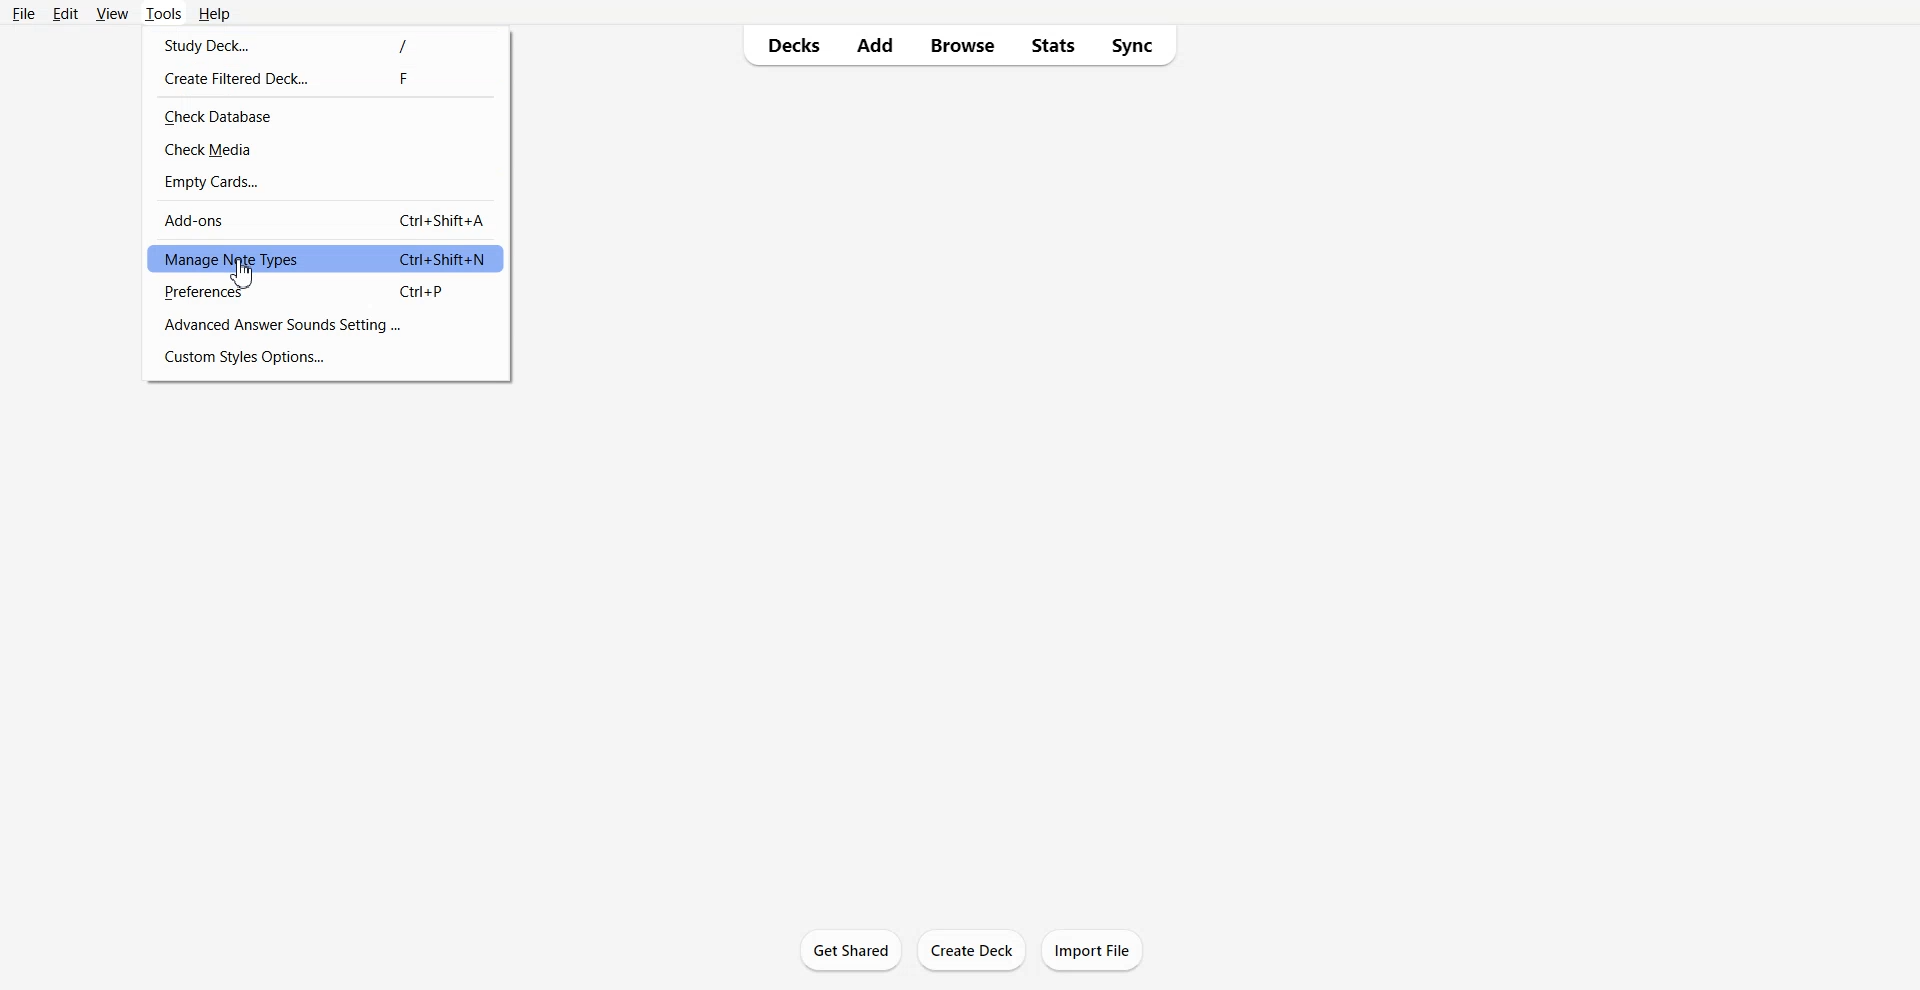 The height and width of the screenshot is (990, 1920). What do you see at coordinates (1052, 45) in the screenshot?
I see `Stats` at bounding box center [1052, 45].